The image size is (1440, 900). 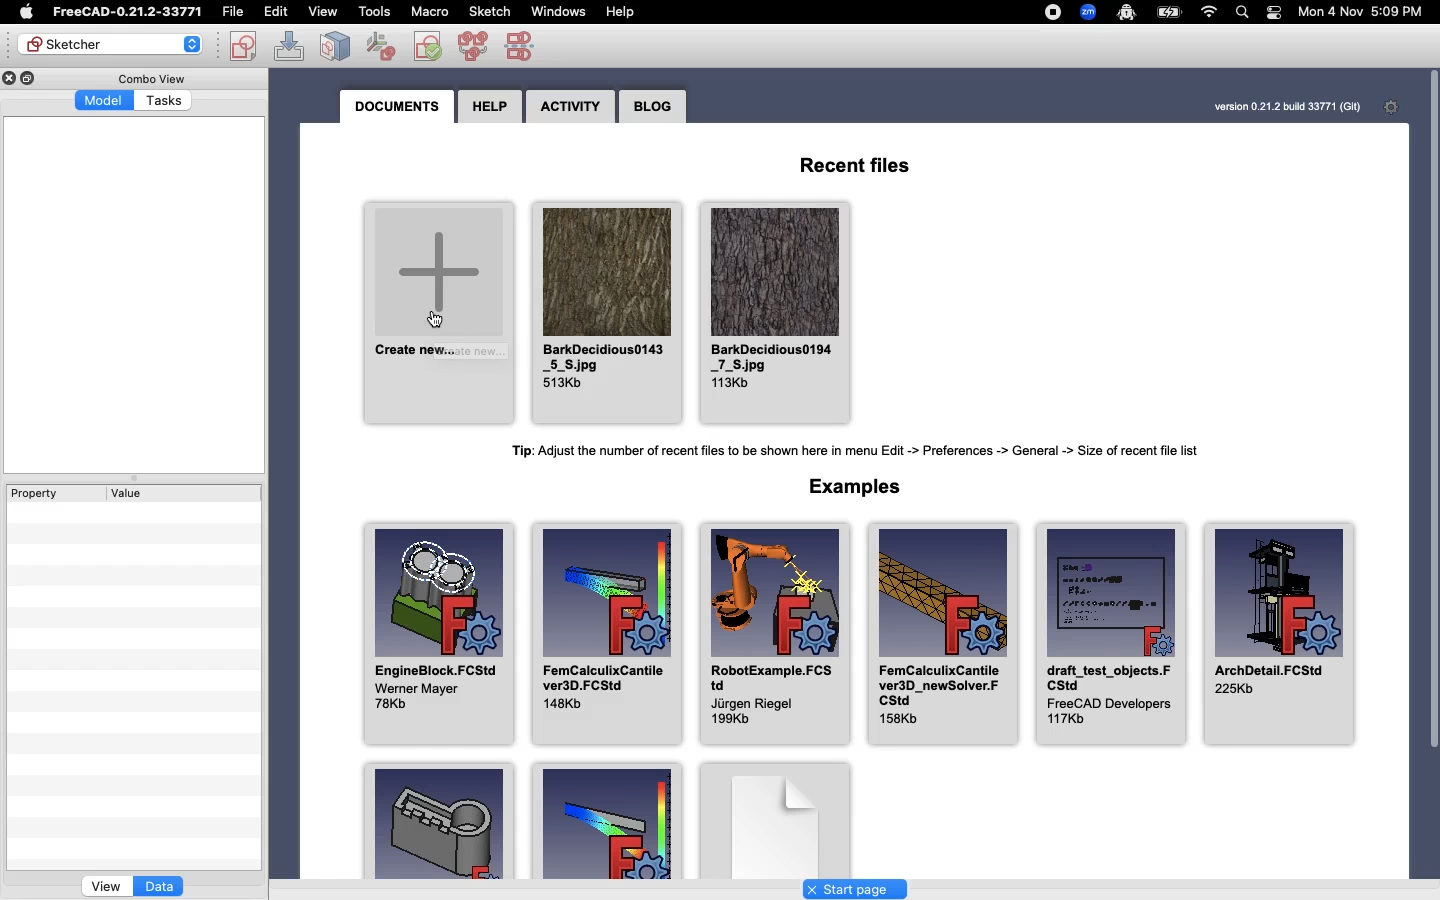 What do you see at coordinates (427, 46) in the screenshot?
I see `Reorient sketch` at bounding box center [427, 46].